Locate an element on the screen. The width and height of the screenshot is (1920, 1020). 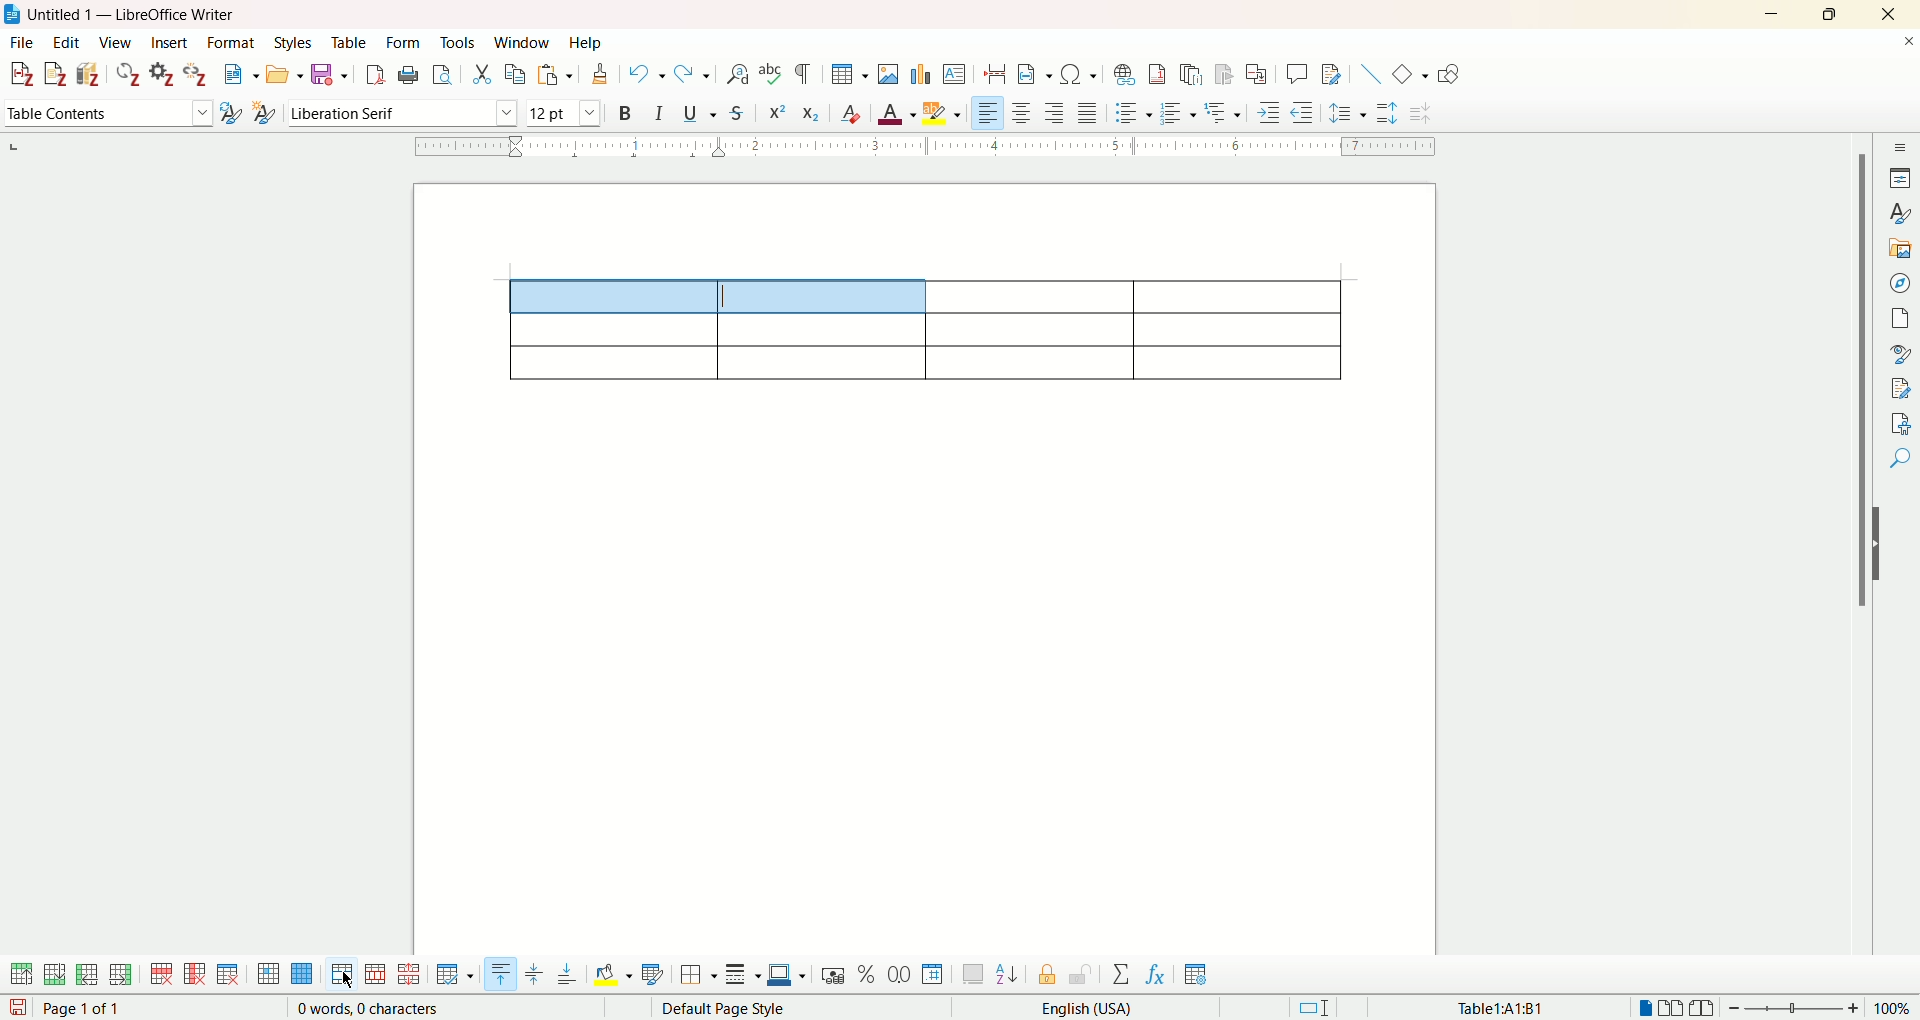
clear formatting is located at coordinates (849, 114).